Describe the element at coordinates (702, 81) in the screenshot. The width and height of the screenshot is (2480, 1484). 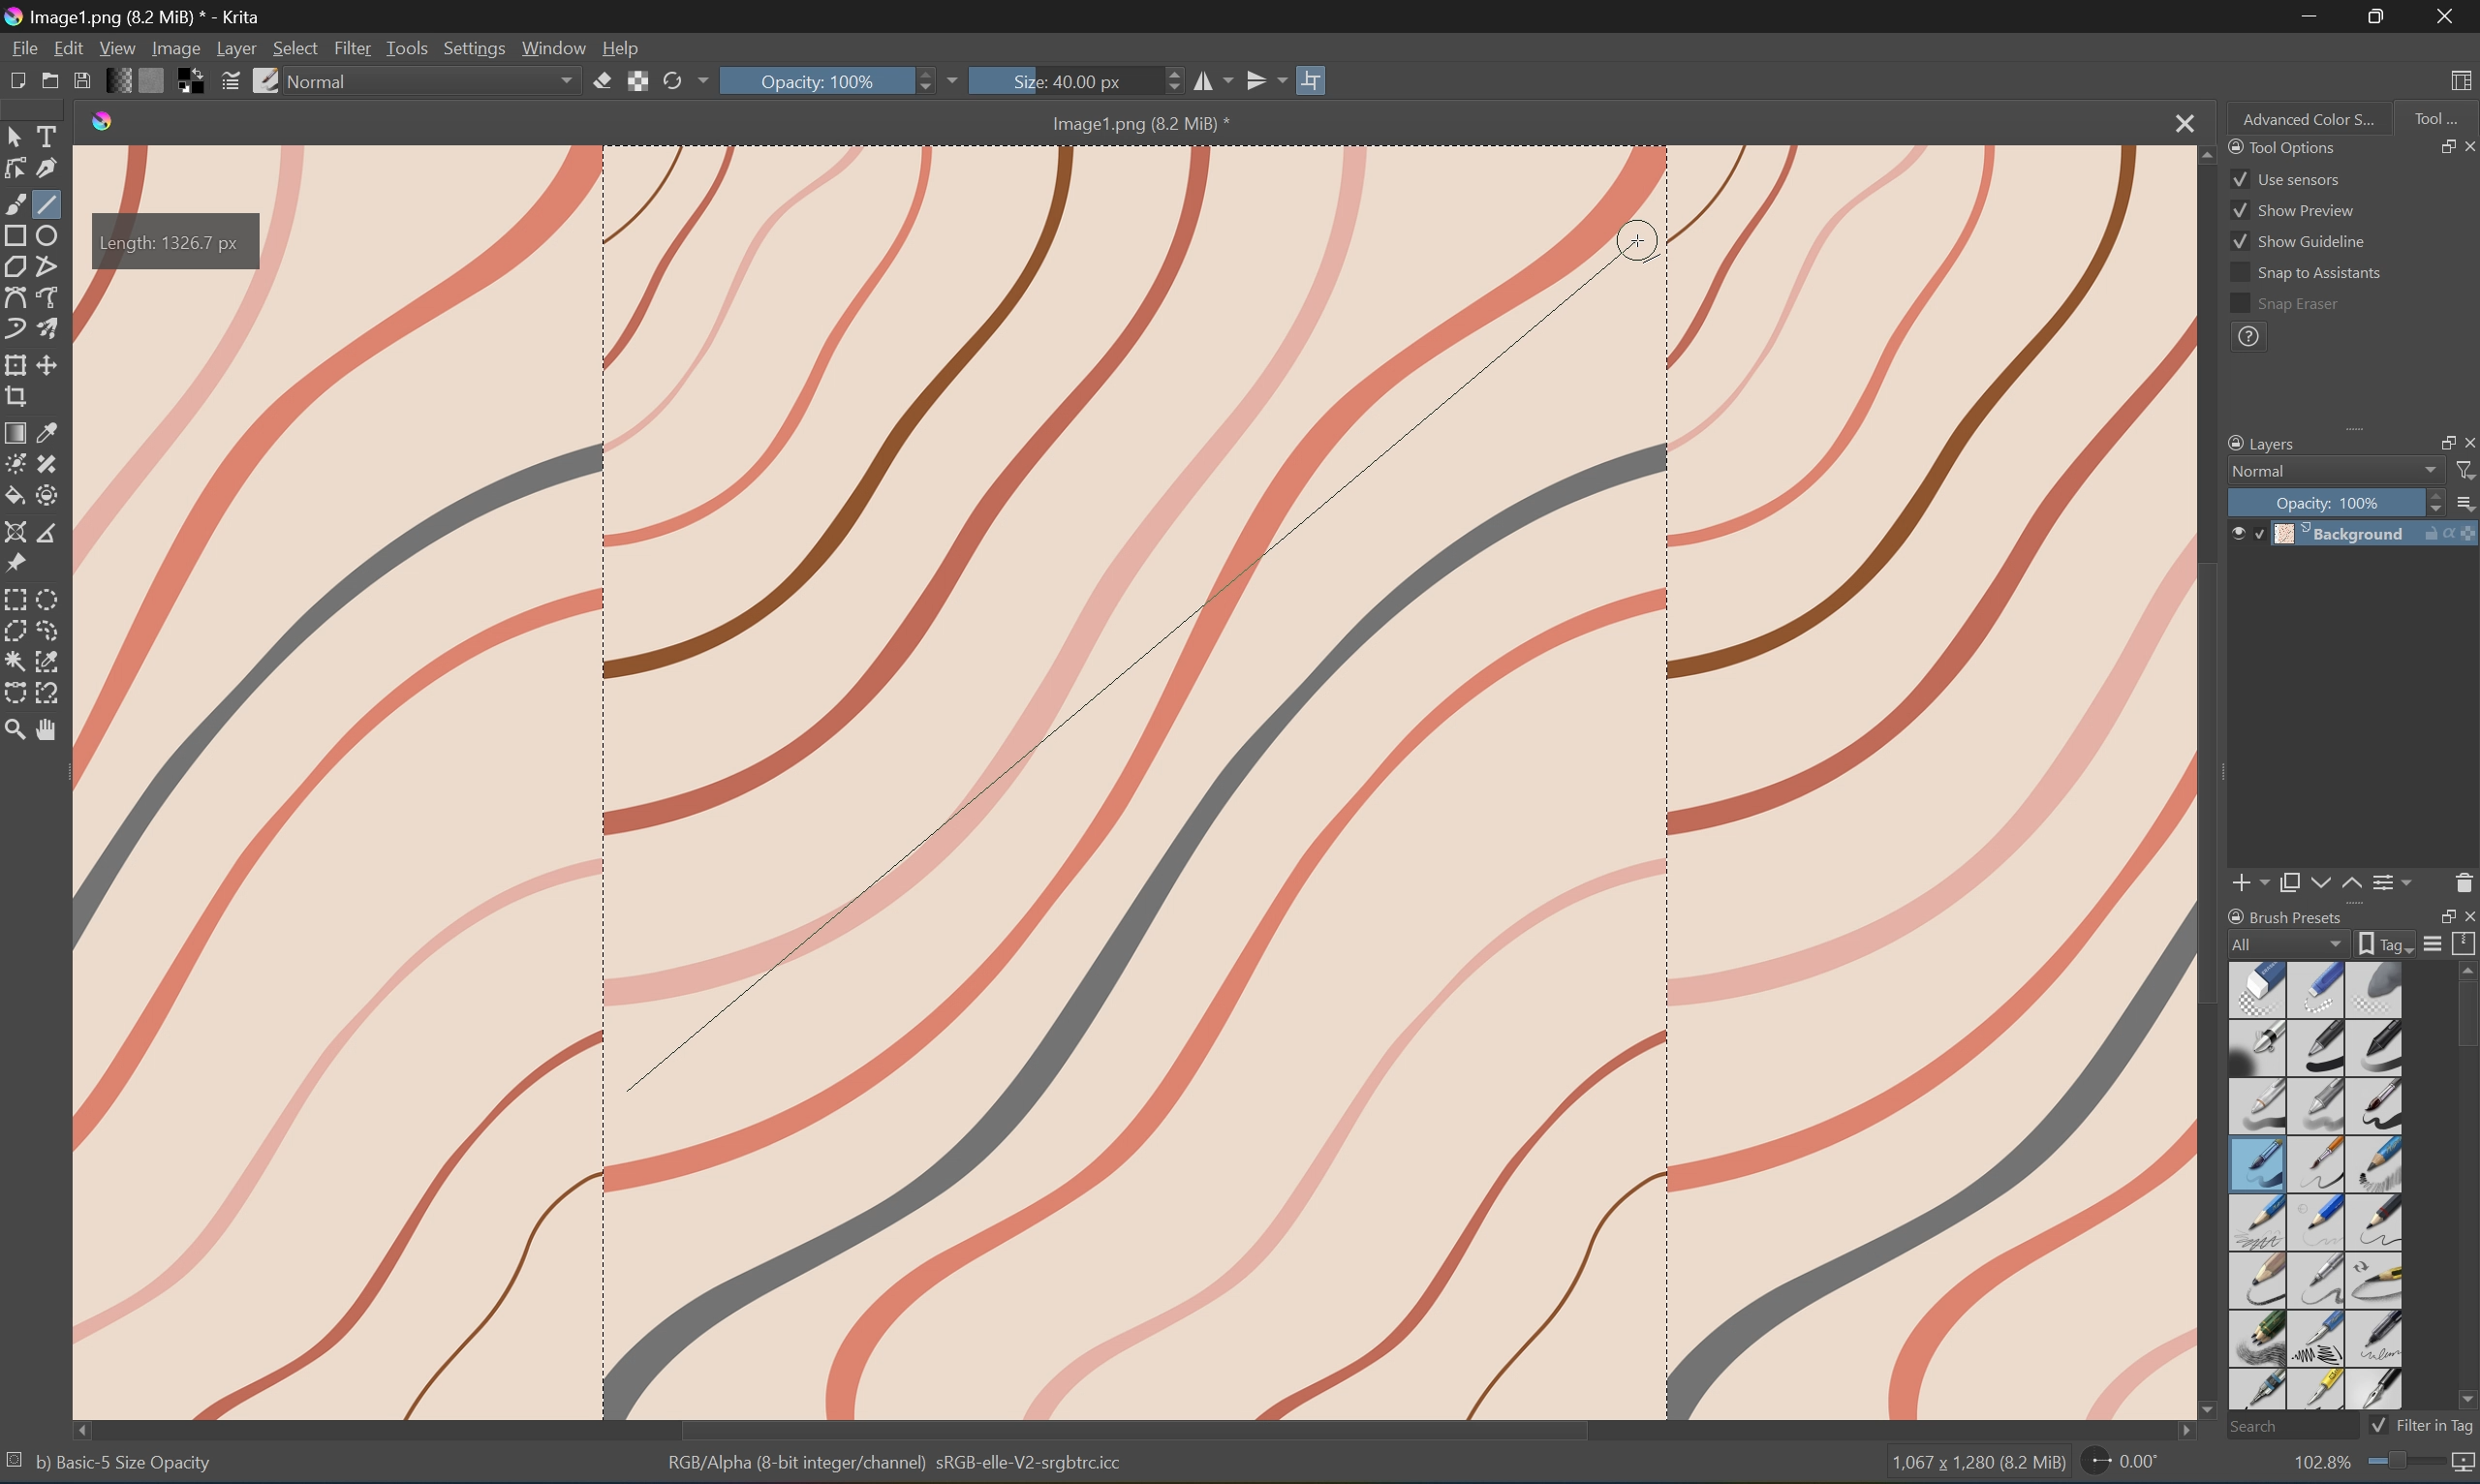
I see `Drop Down` at that location.